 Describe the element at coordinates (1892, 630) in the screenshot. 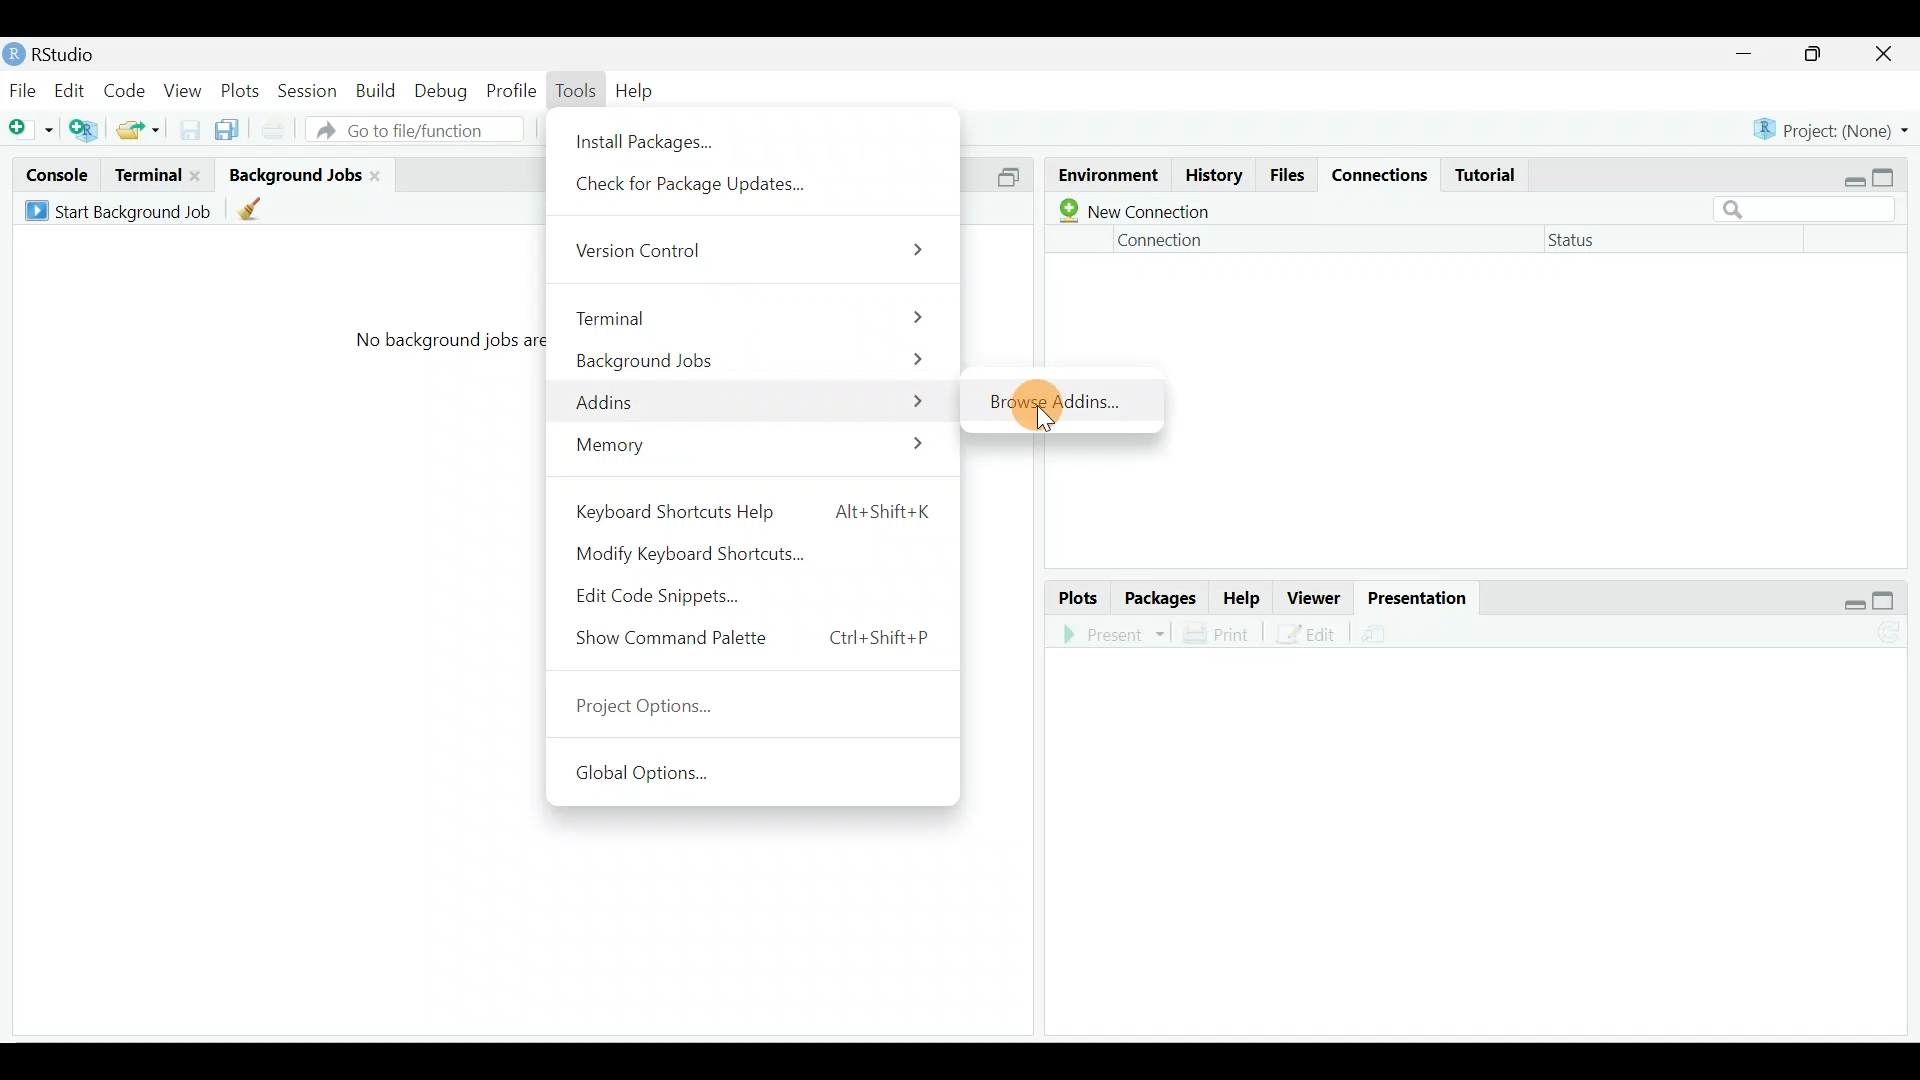

I see `Refresh the presentation view` at that location.